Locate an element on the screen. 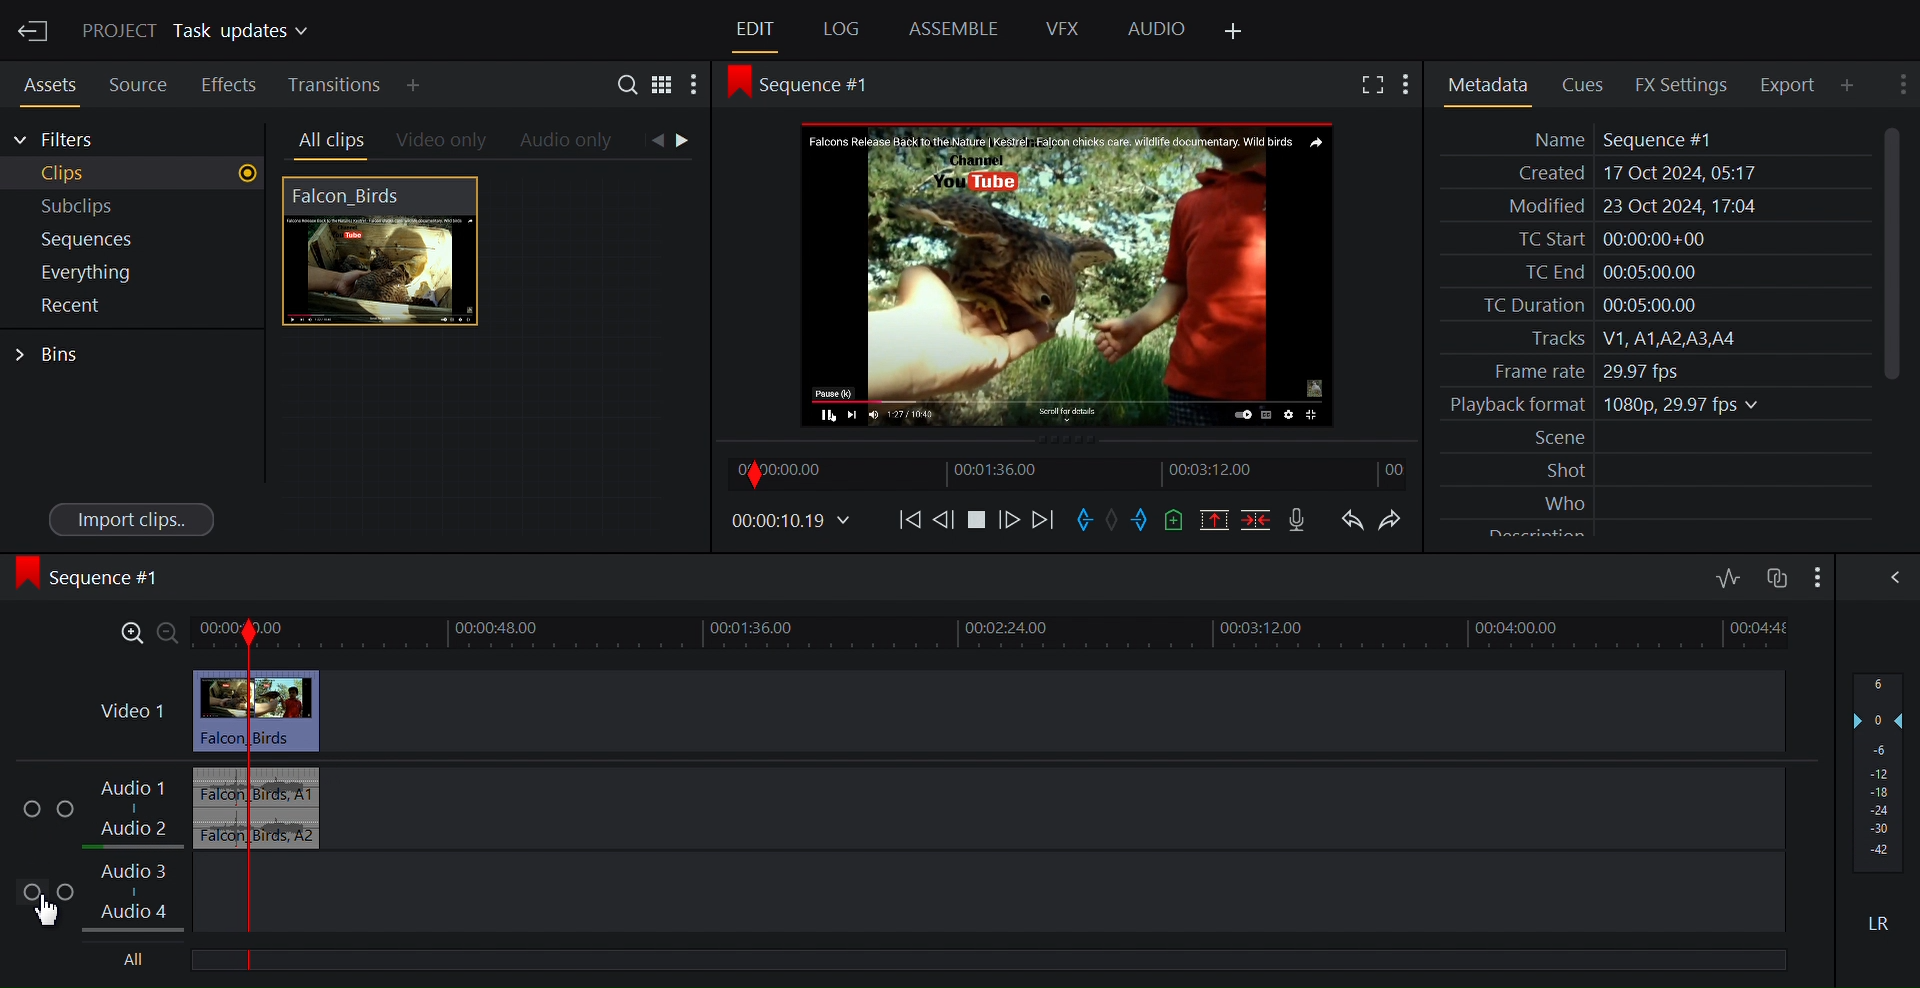 This screenshot has height=988, width=1920. Exit the current project is located at coordinates (32, 30).